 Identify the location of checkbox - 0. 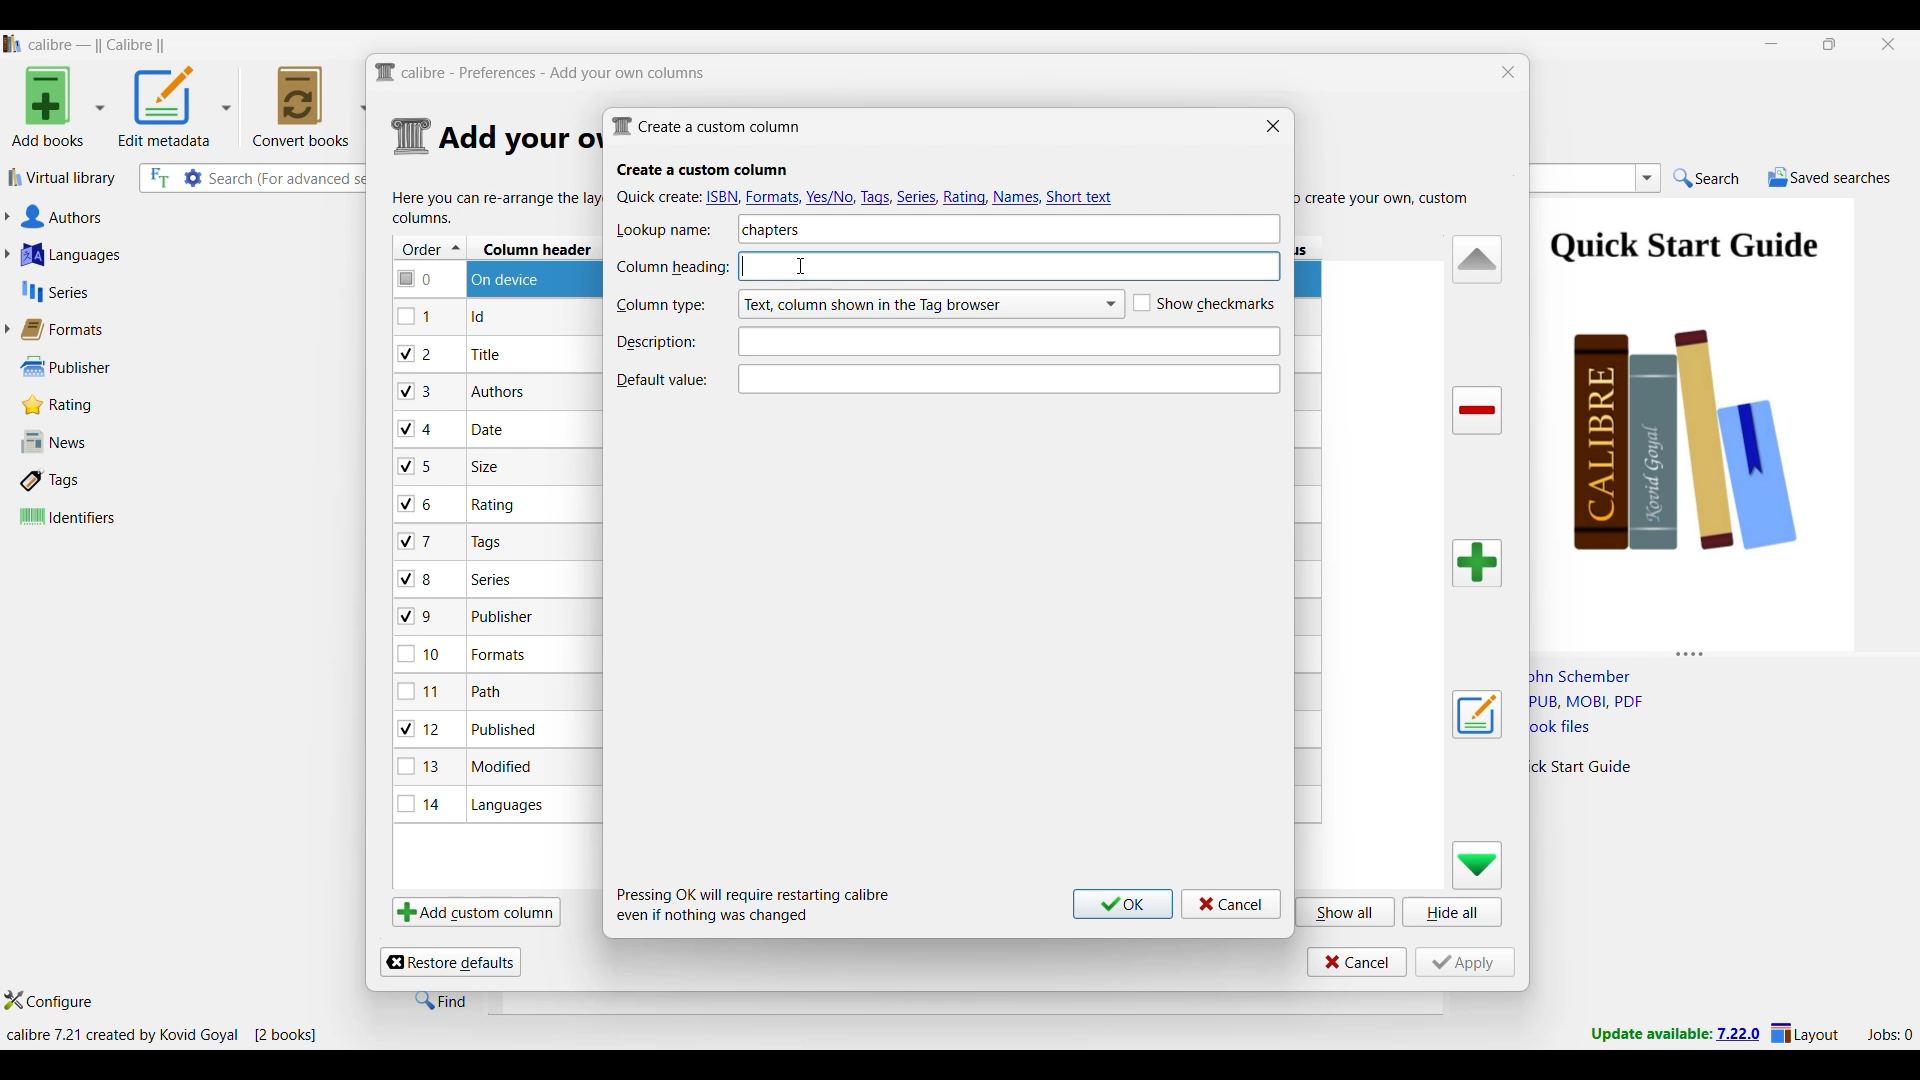
(417, 277).